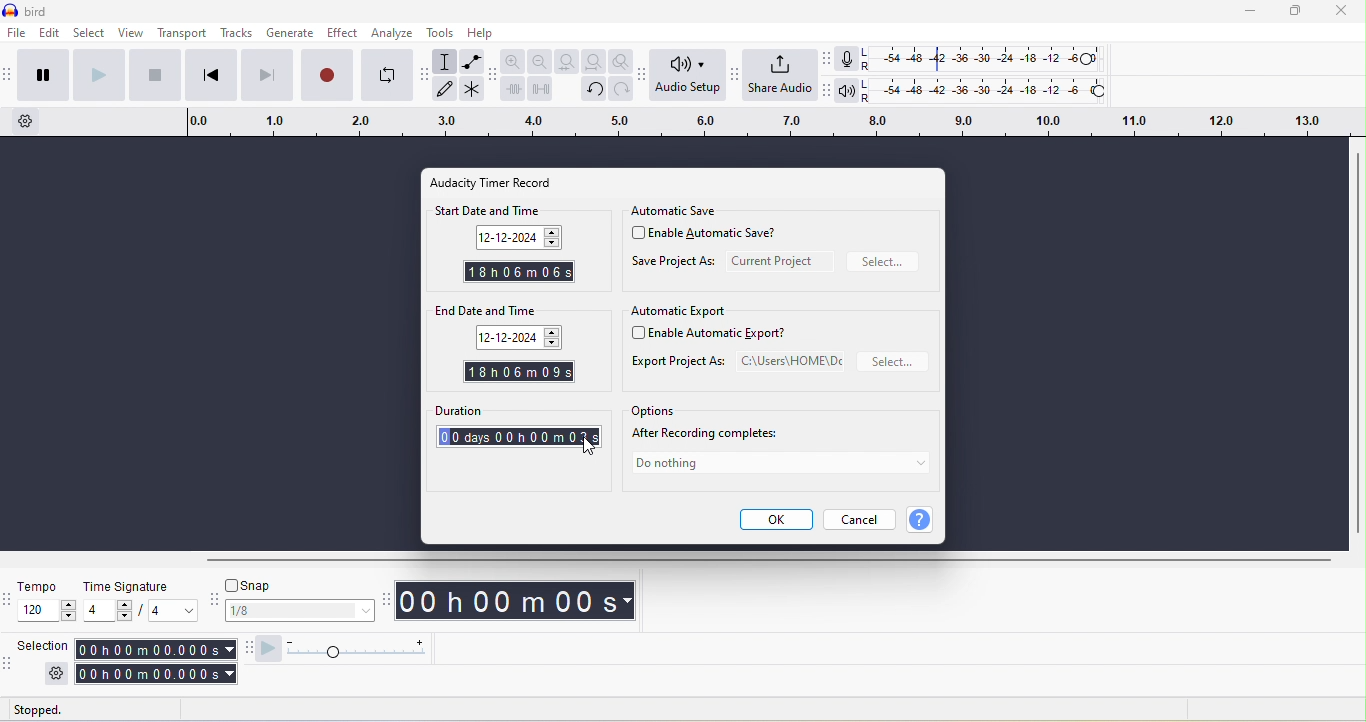 The image size is (1366, 722). What do you see at coordinates (44, 587) in the screenshot?
I see `tempo` at bounding box center [44, 587].